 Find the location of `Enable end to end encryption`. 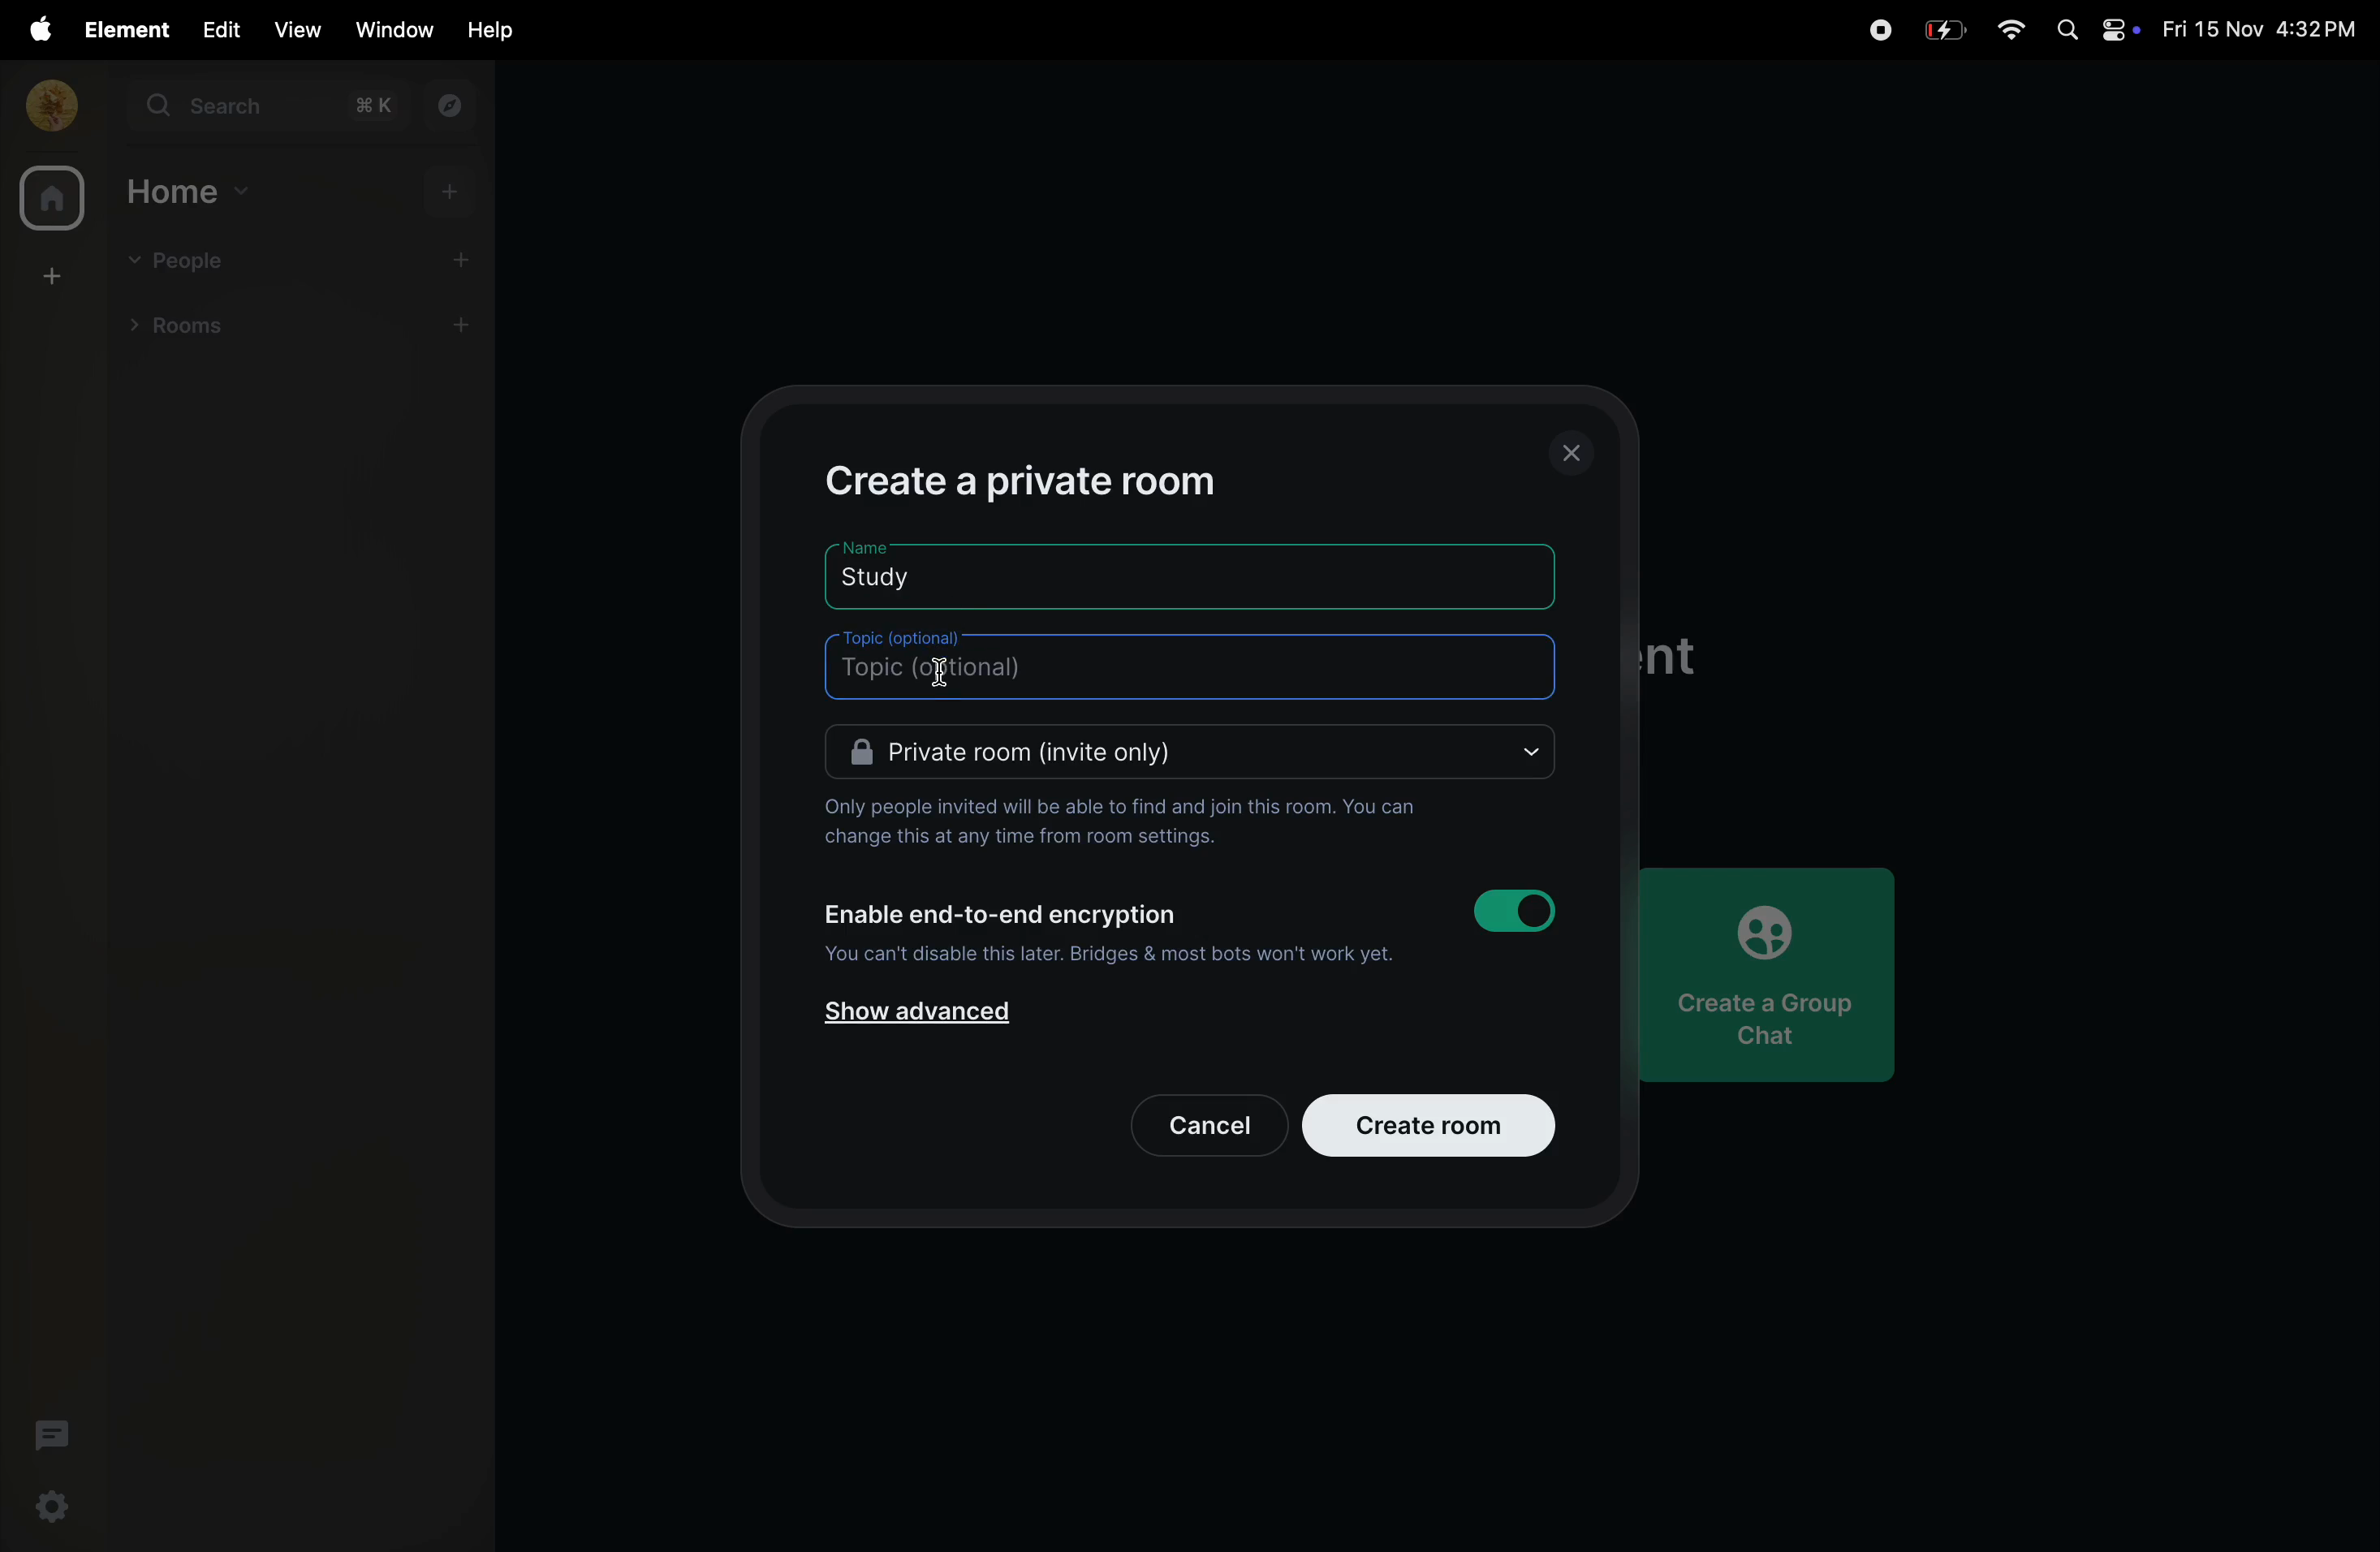

Enable end to end encryption is located at coordinates (1002, 913).